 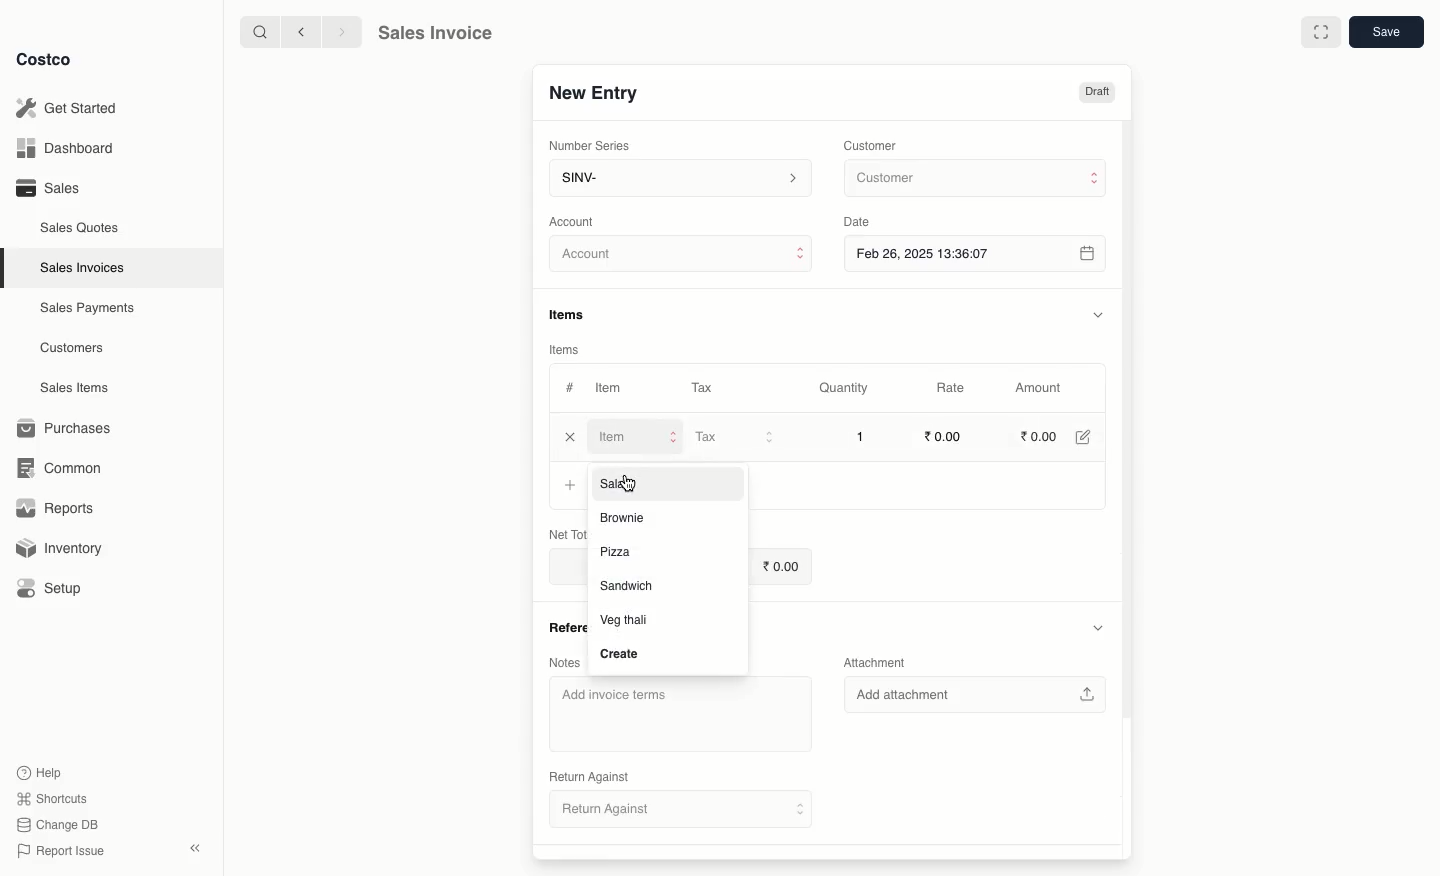 I want to click on Customer, so click(x=973, y=179).